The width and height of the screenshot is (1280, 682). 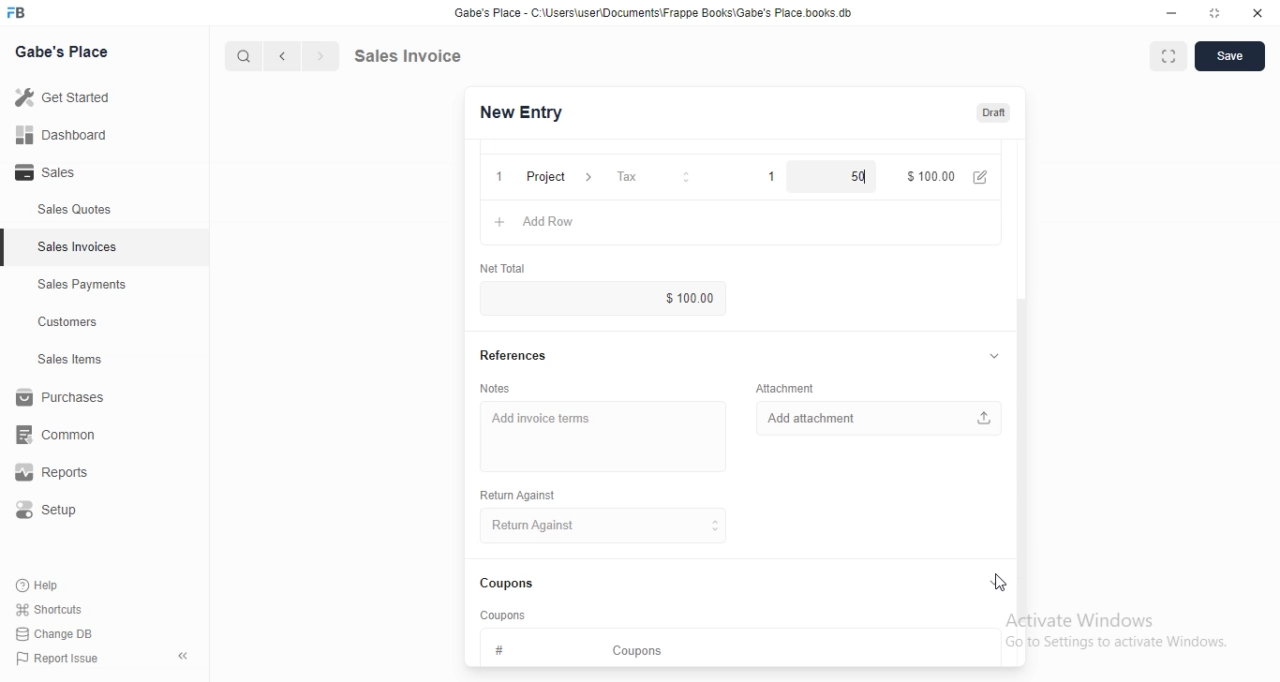 What do you see at coordinates (1163, 54) in the screenshot?
I see `maximise` at bounding box center [1163, 54].